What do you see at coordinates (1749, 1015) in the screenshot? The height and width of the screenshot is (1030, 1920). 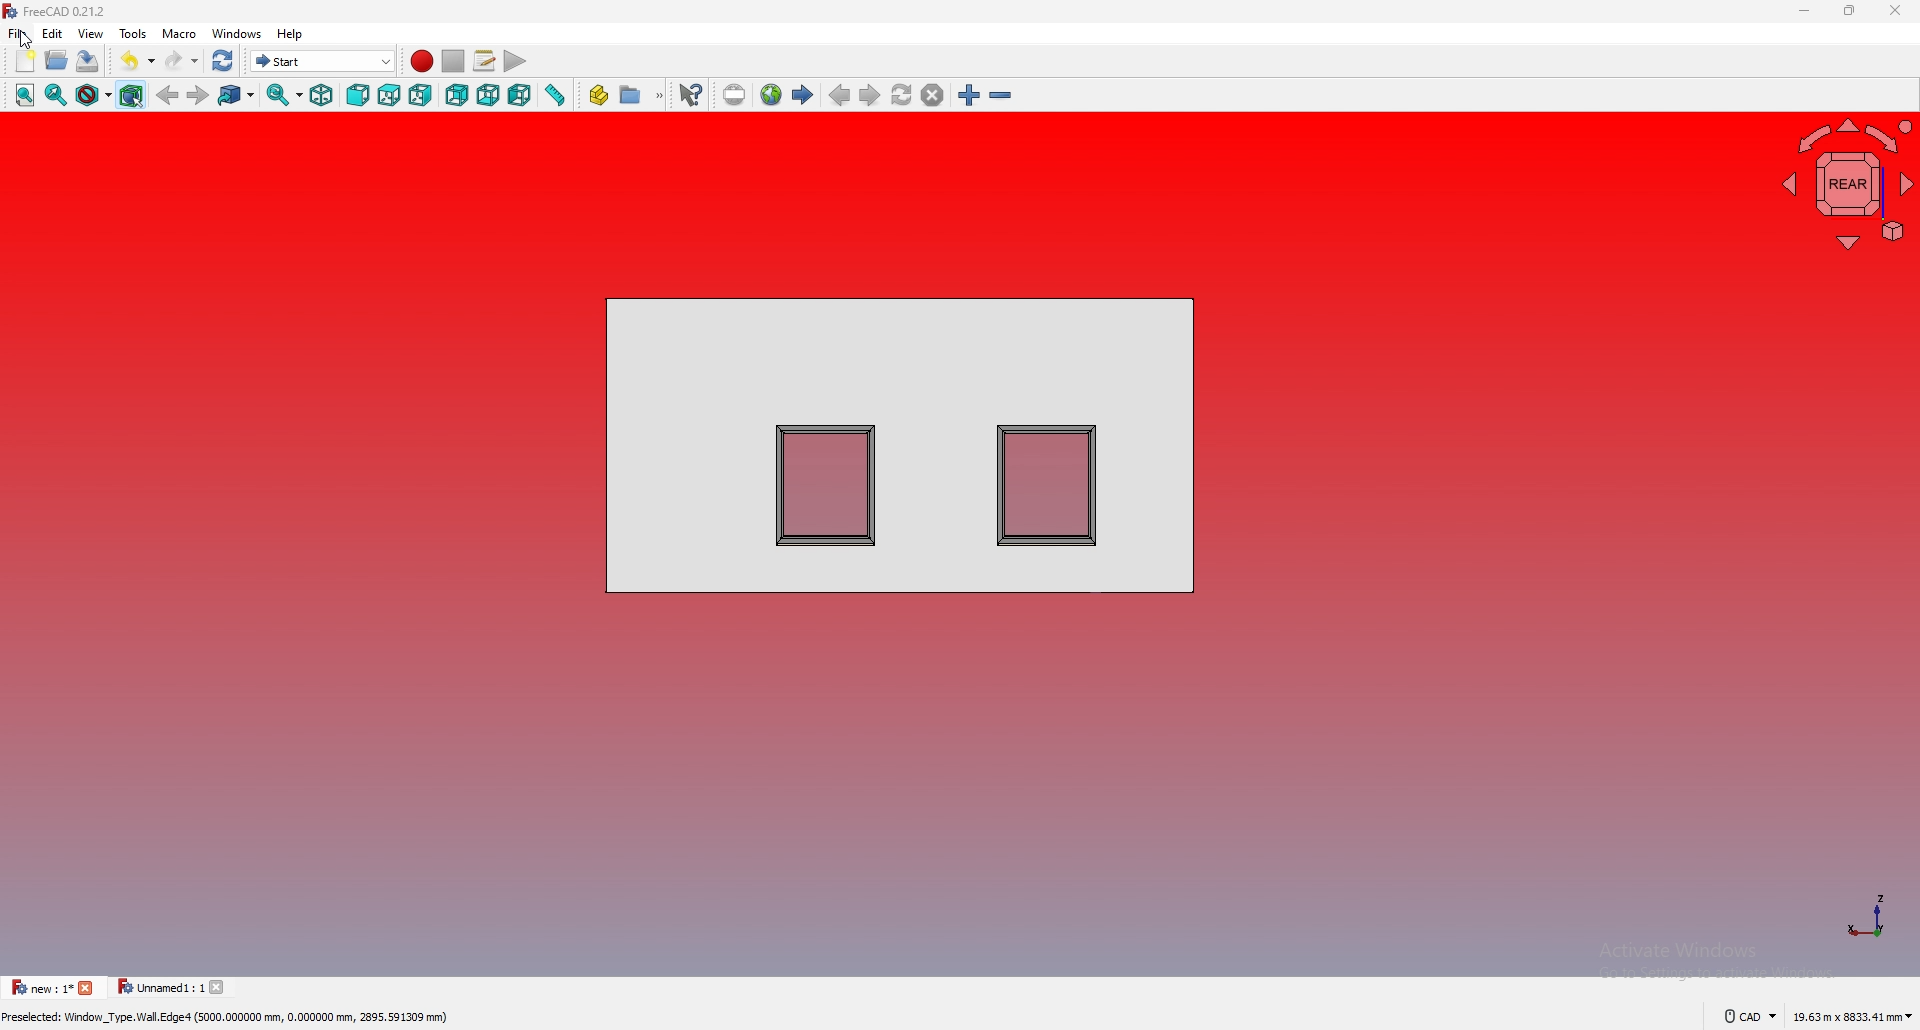 I see `cad navigation` at bounding box center [1749, 1015].